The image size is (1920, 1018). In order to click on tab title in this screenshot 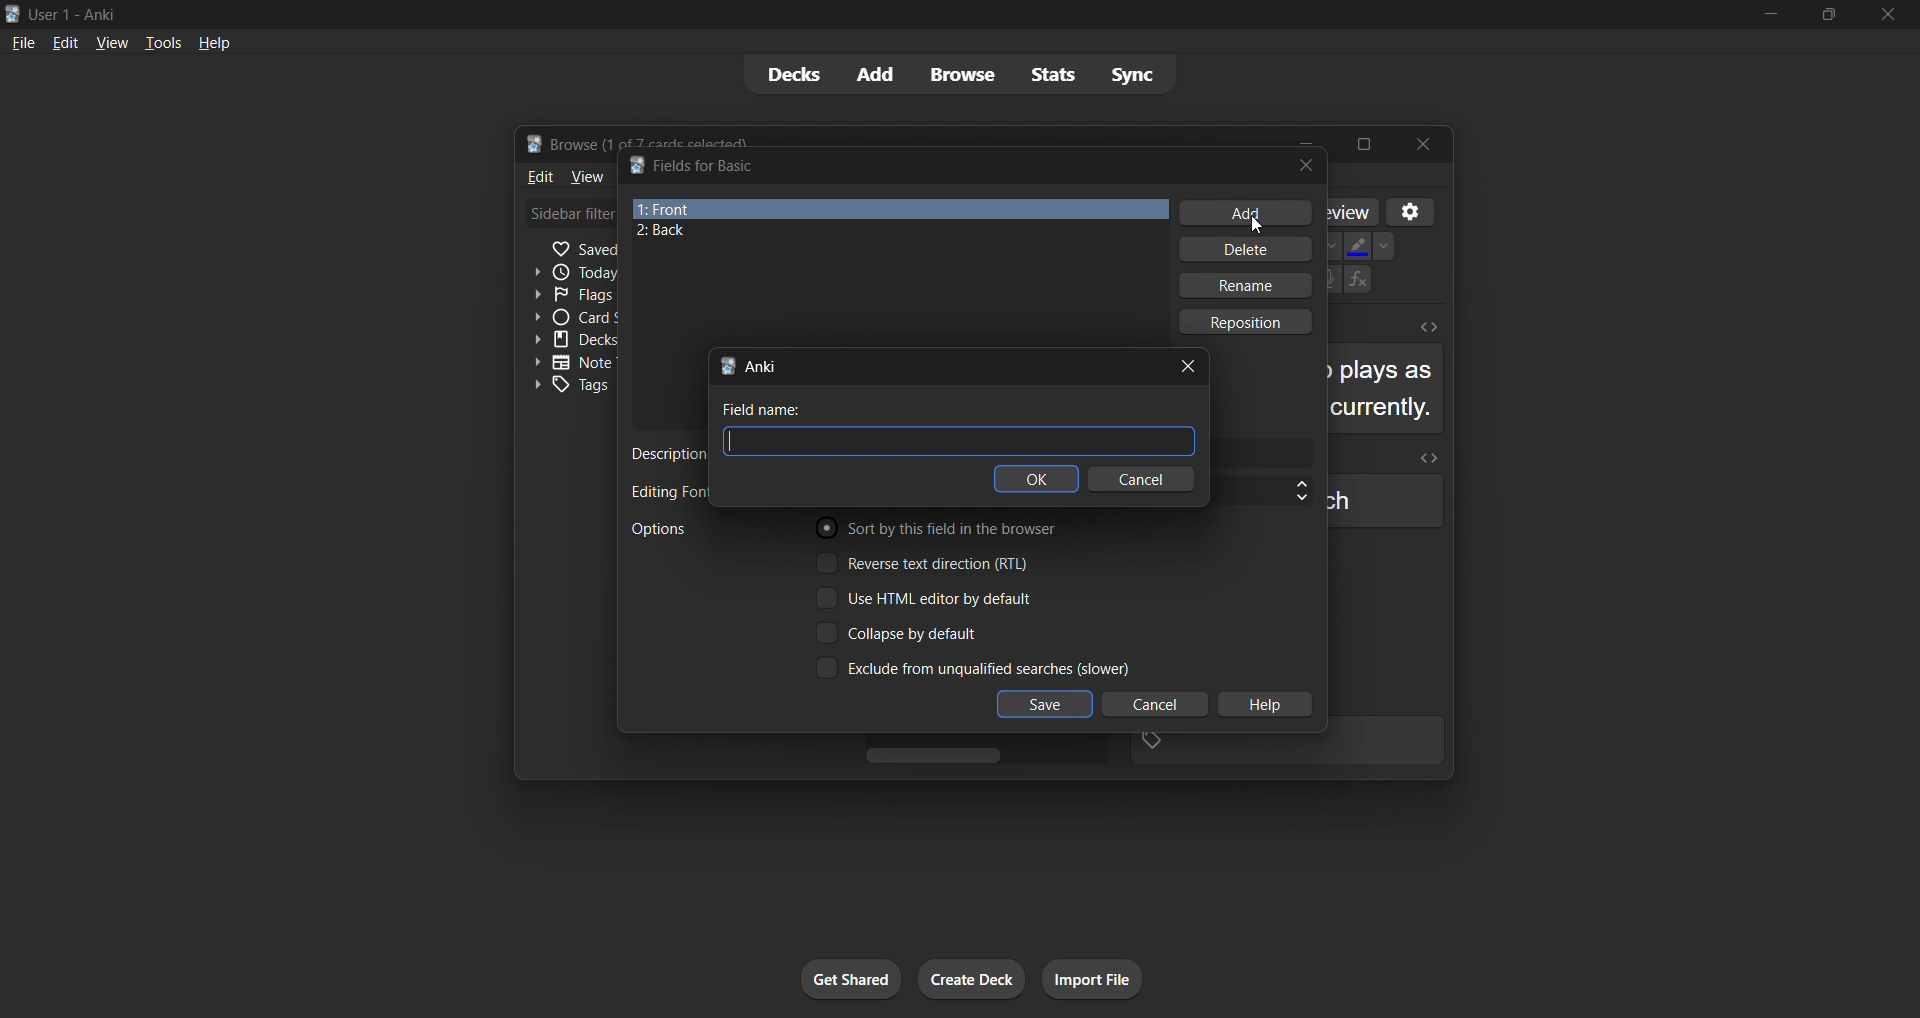, I will do `click(931, 364)`.